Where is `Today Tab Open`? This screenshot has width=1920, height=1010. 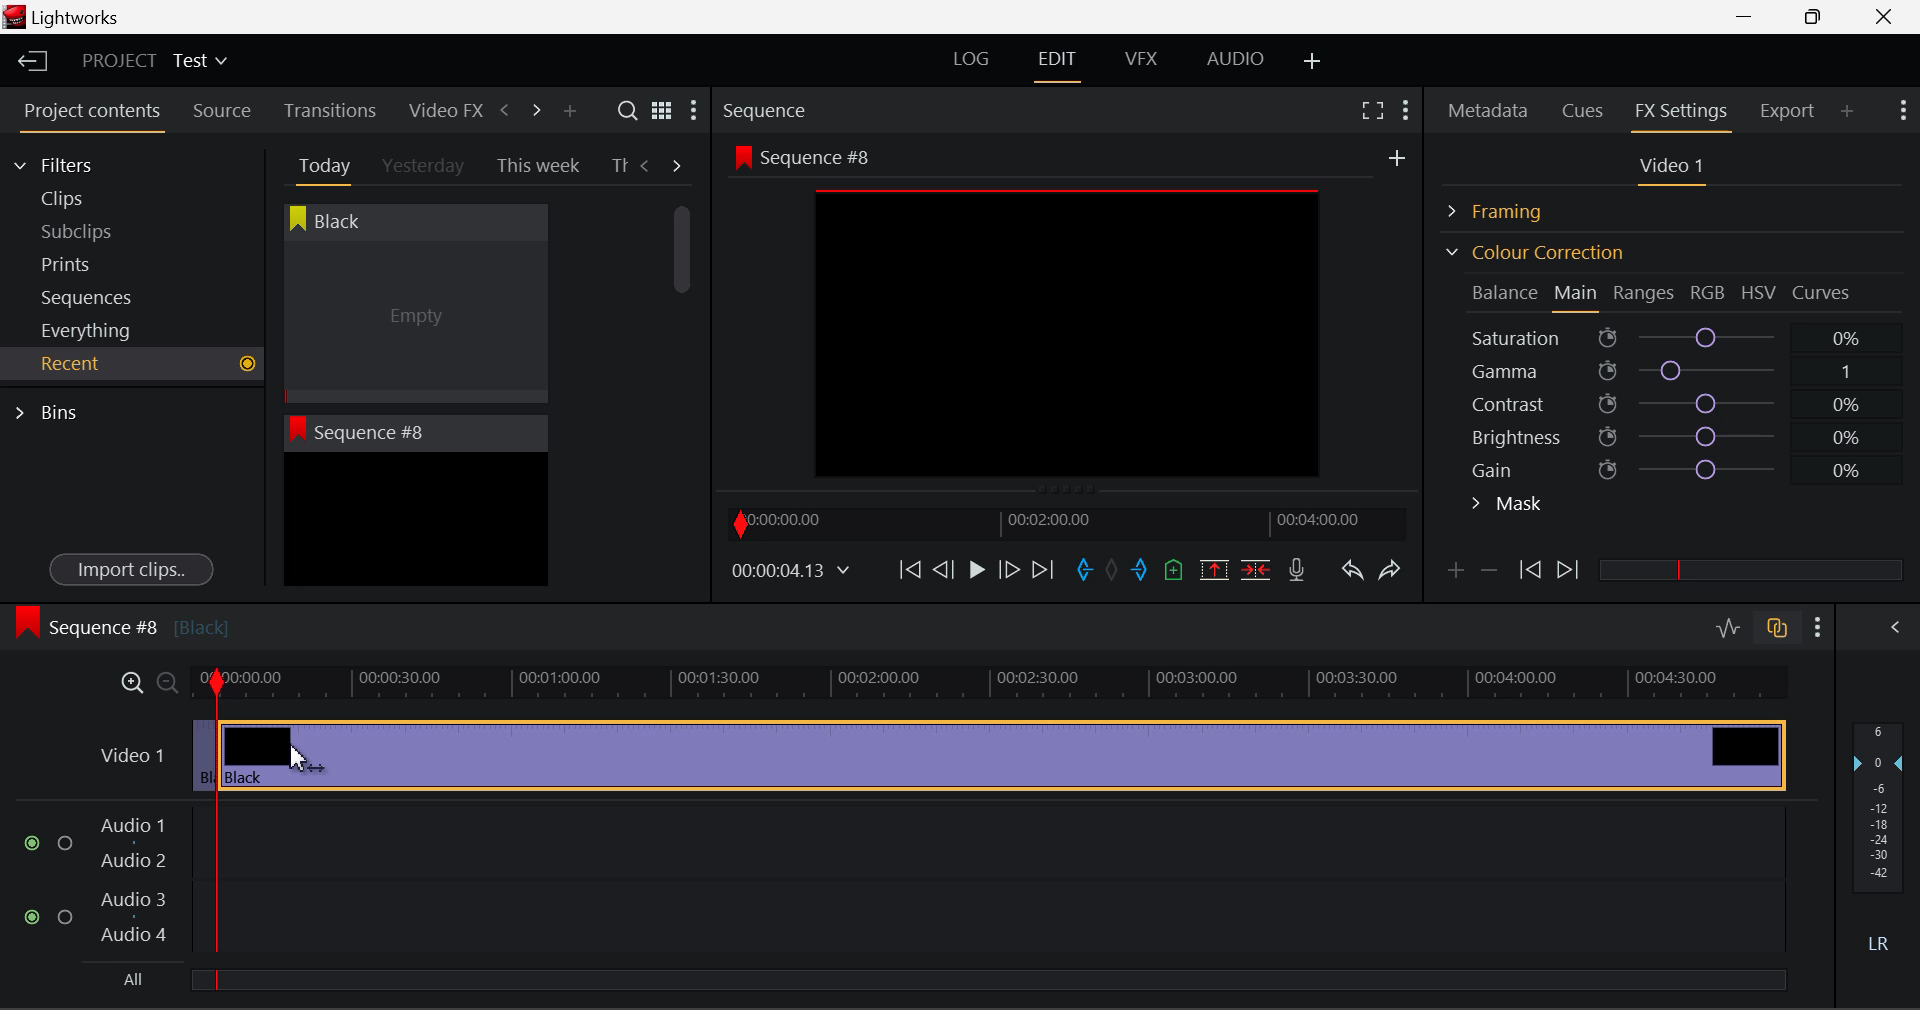
Today Tab Open is located at coordinates (320, 165).